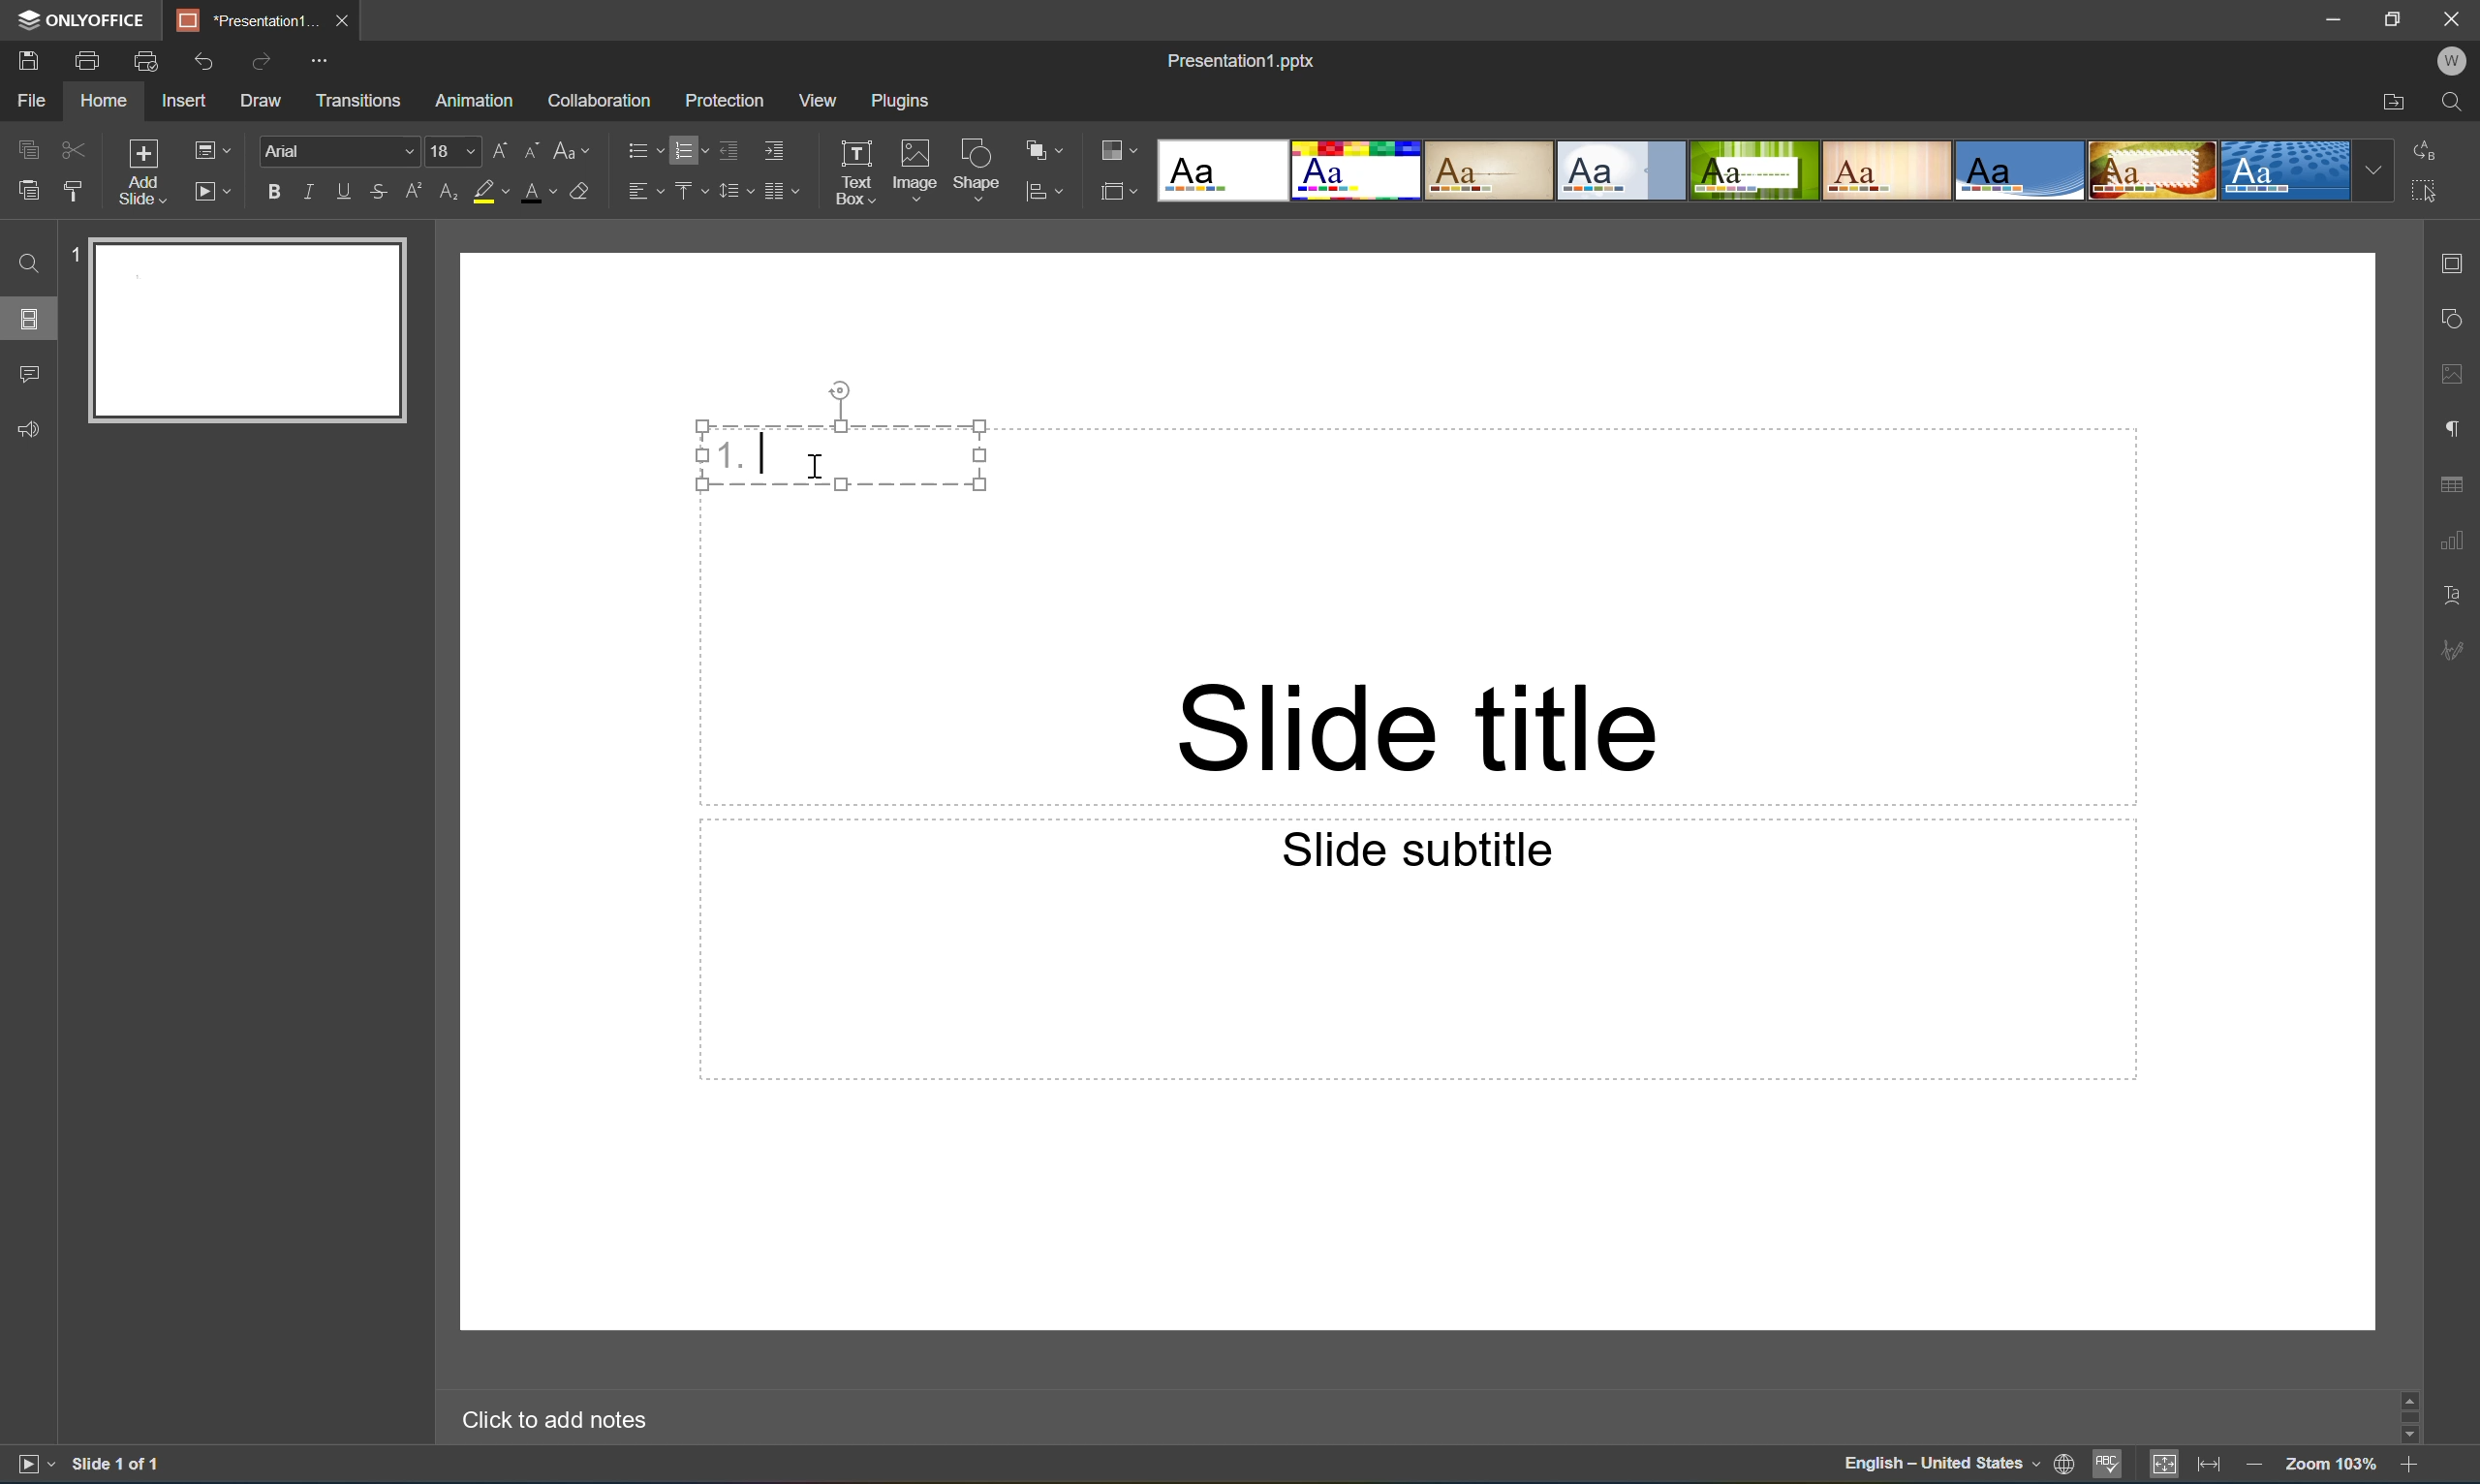 The width and height of the screenshot is (2480, 1484). What do you see at coordinates (73, 259) in the screenshot?
I see `1` at bounding box center [73, 259].